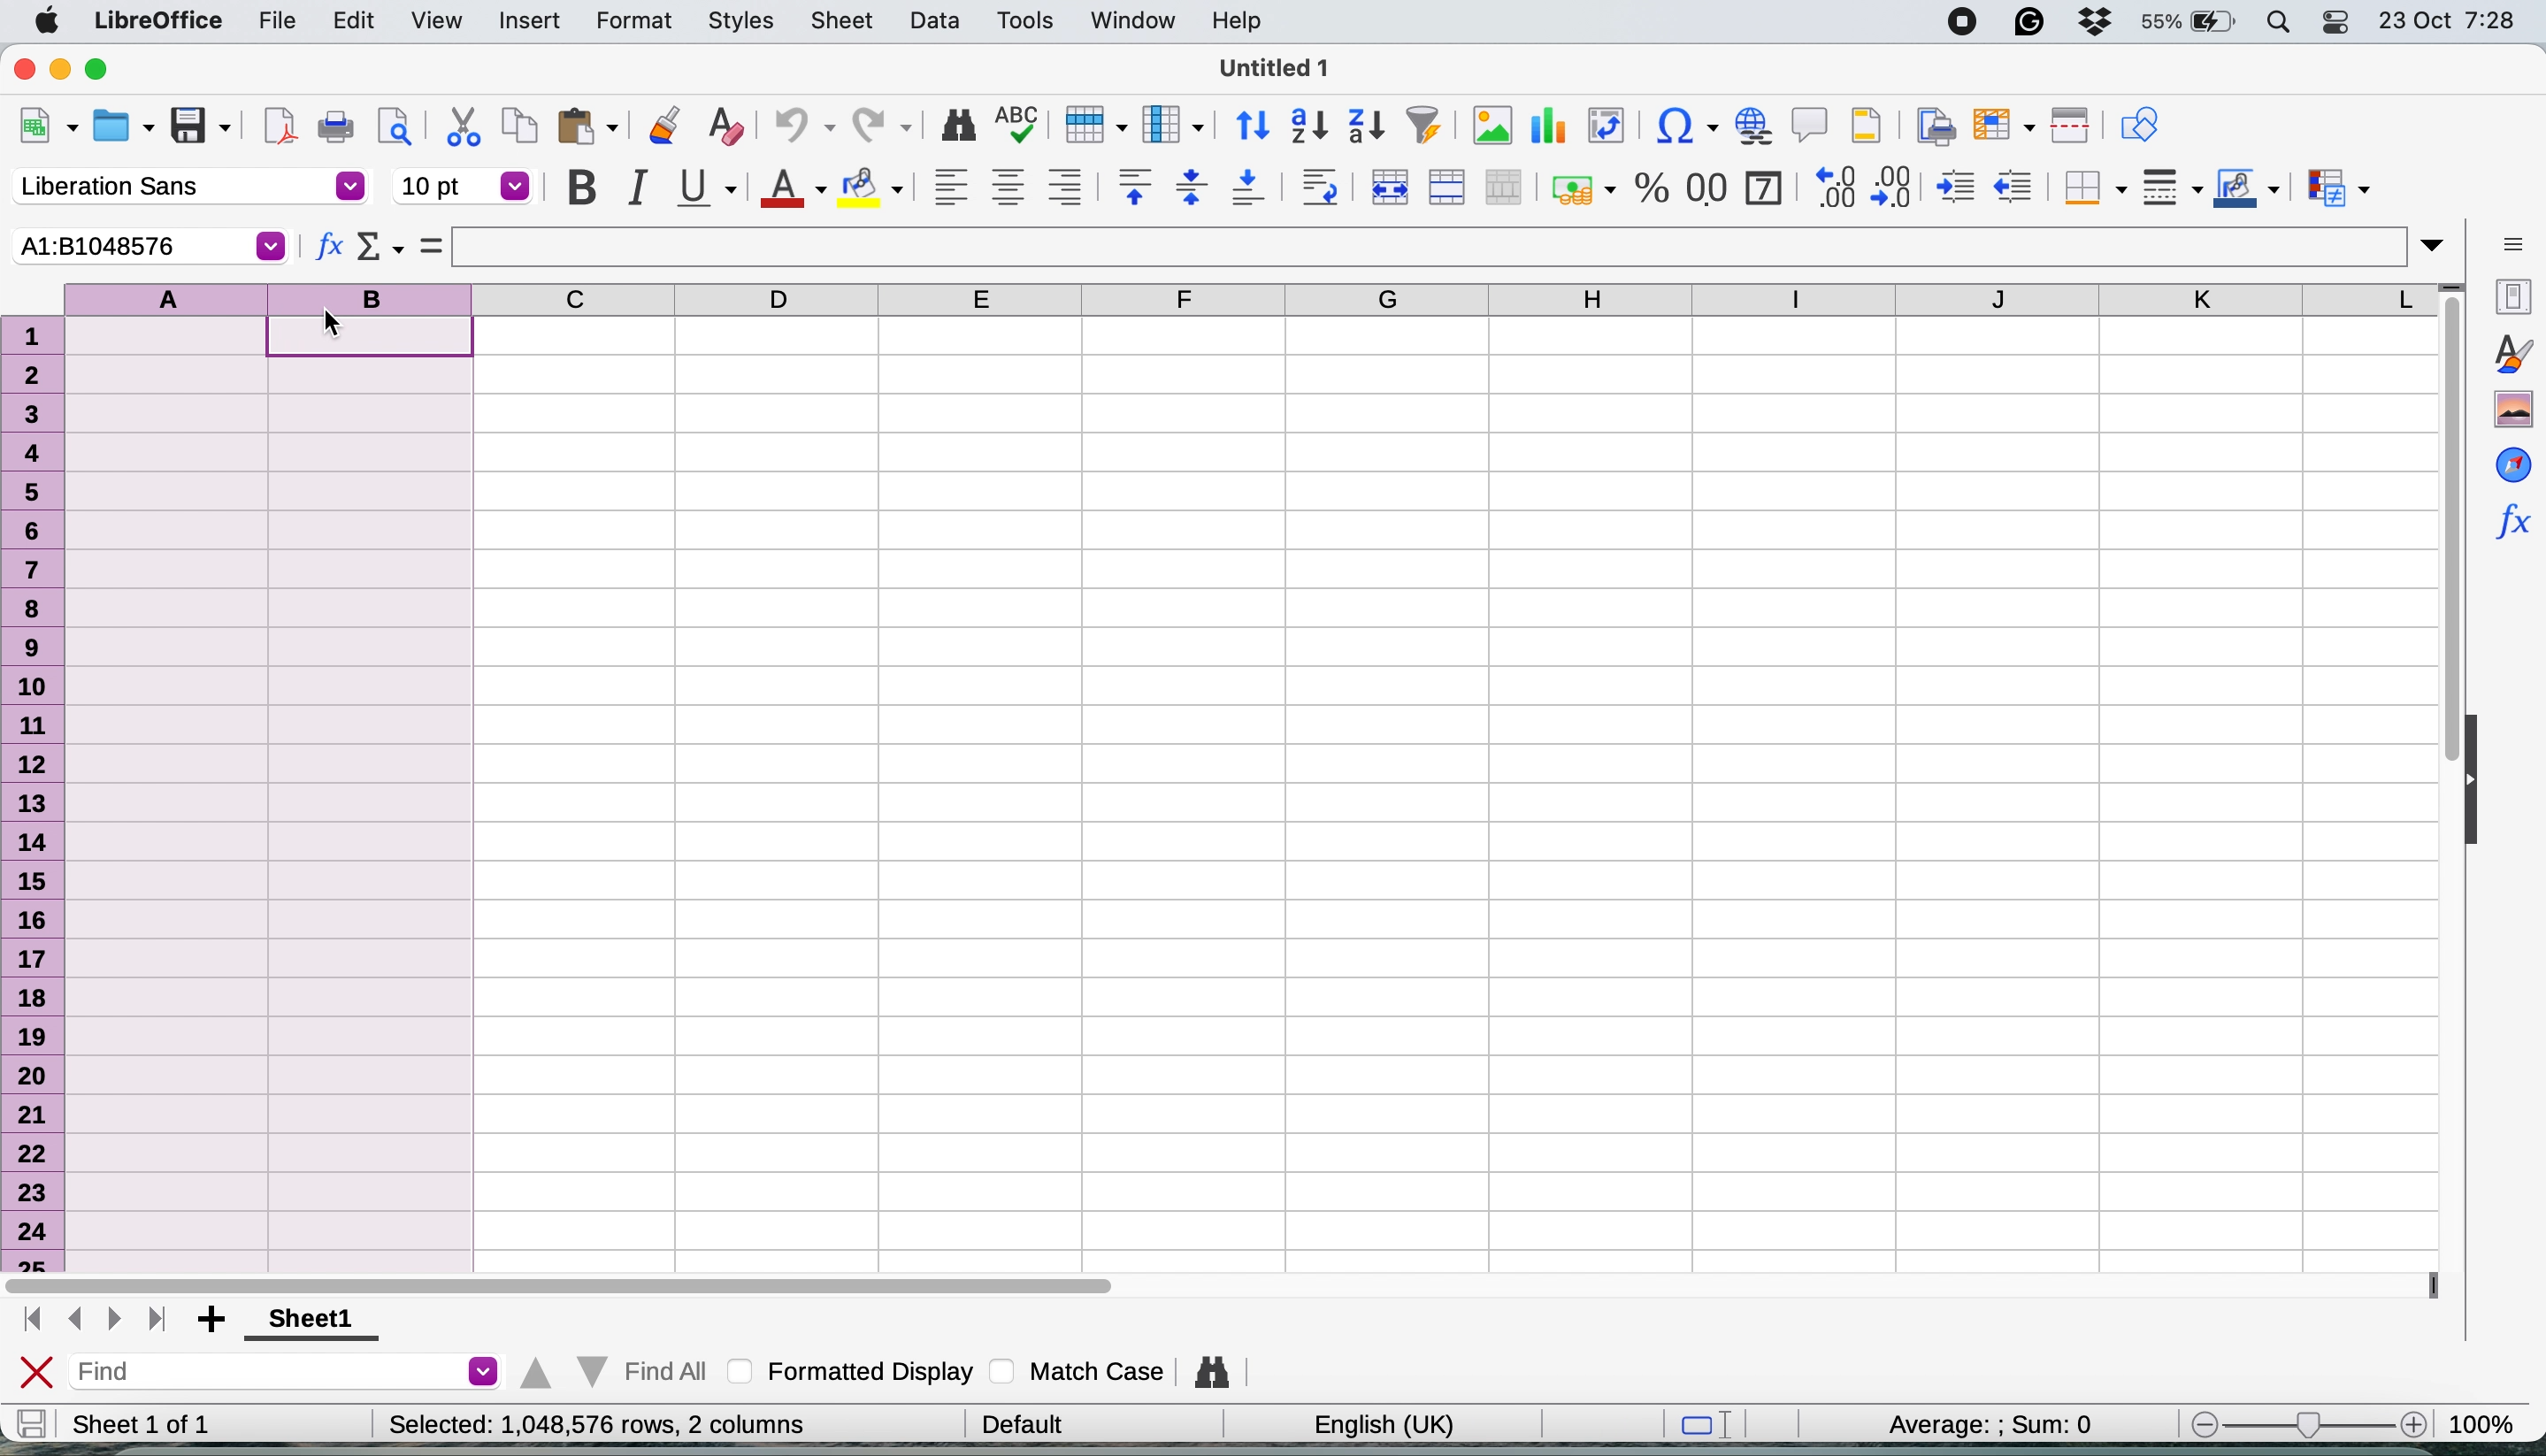  I want to click on untitled 1, so click(1276, 71).